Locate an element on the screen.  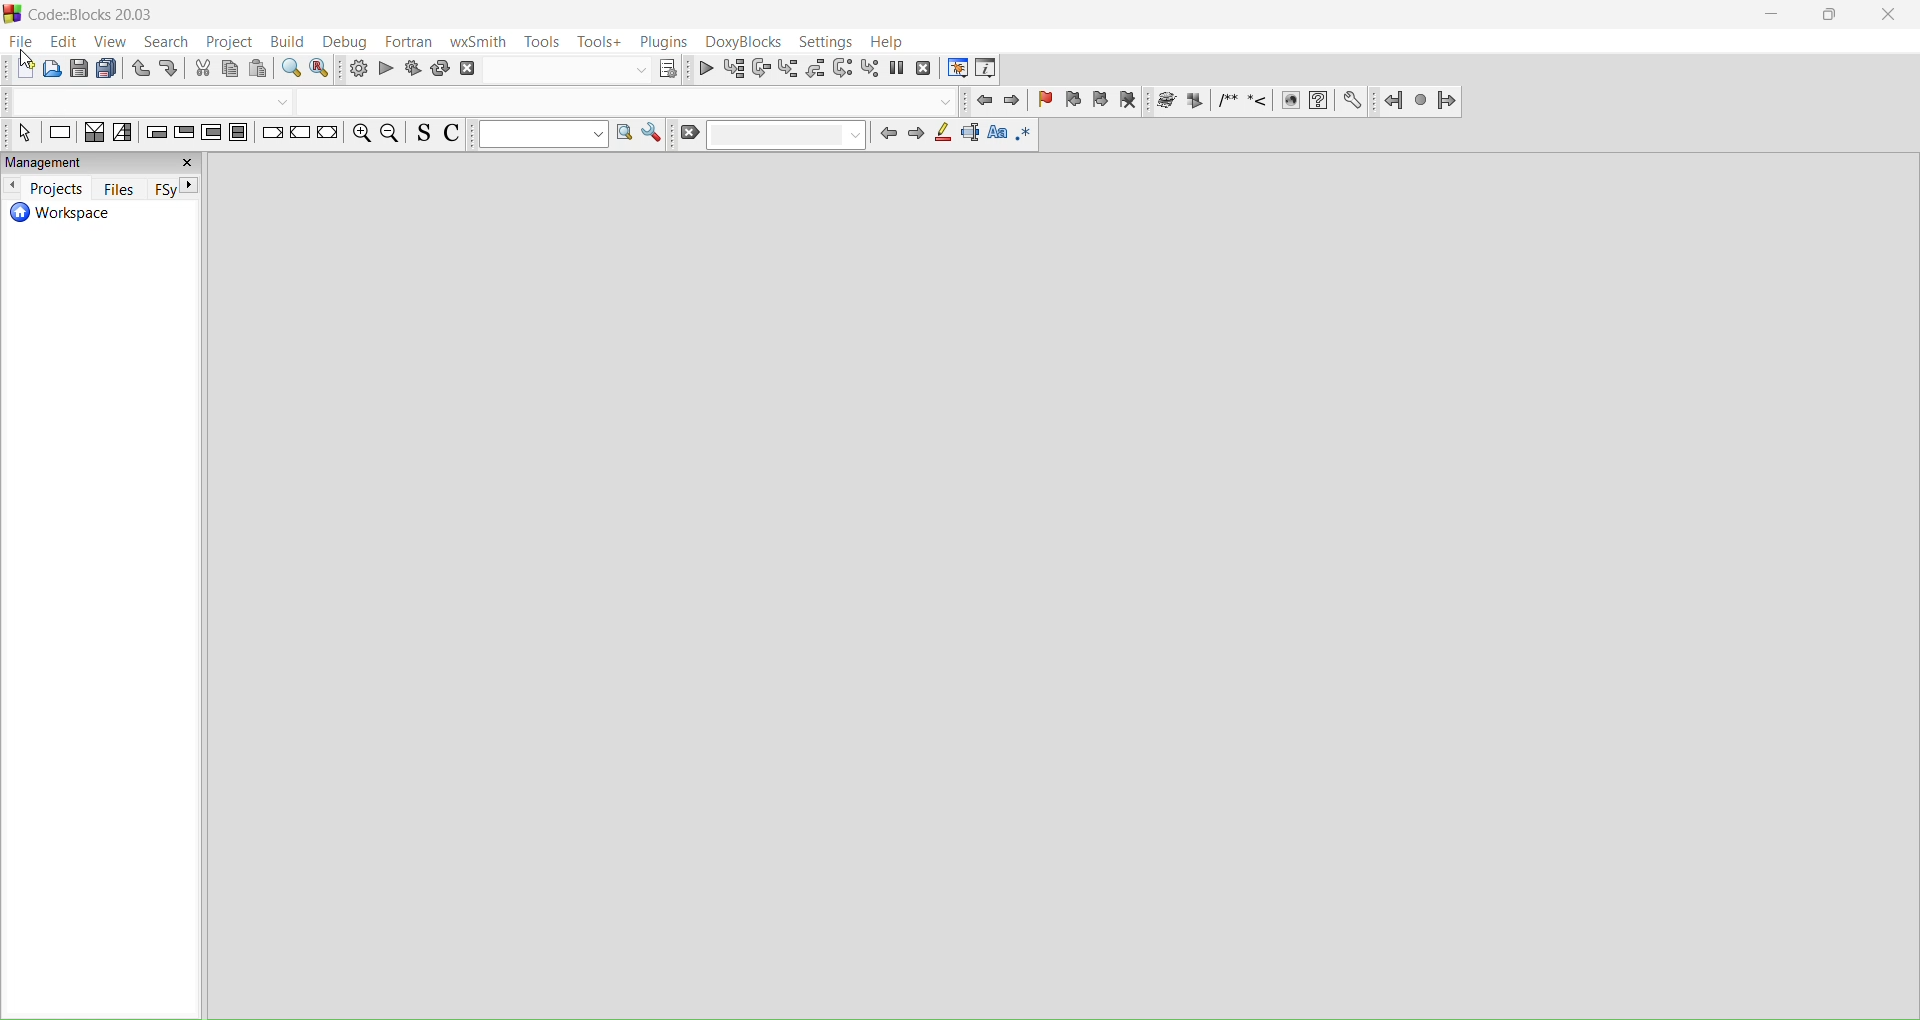
Doxyblocks is located at coordinates (744, 42).